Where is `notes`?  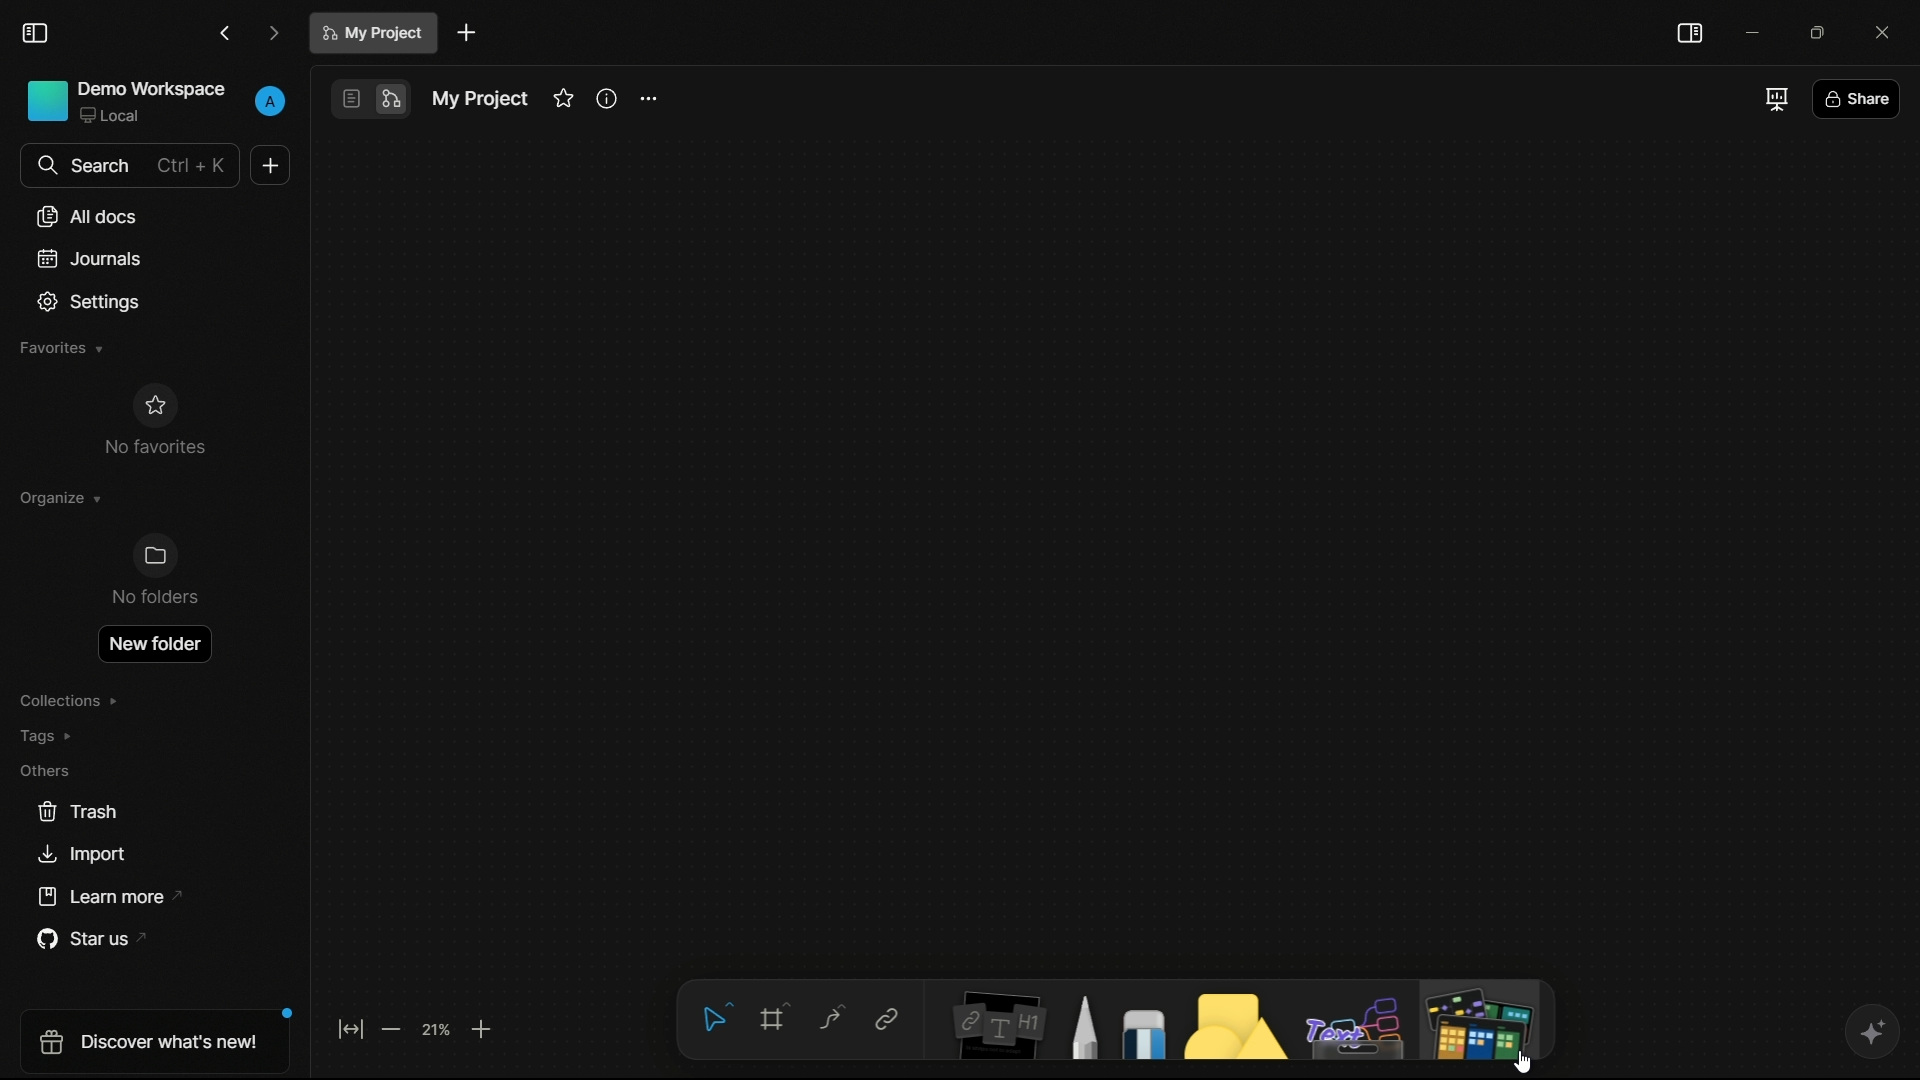 notes is located at coordinates (993, 1028).